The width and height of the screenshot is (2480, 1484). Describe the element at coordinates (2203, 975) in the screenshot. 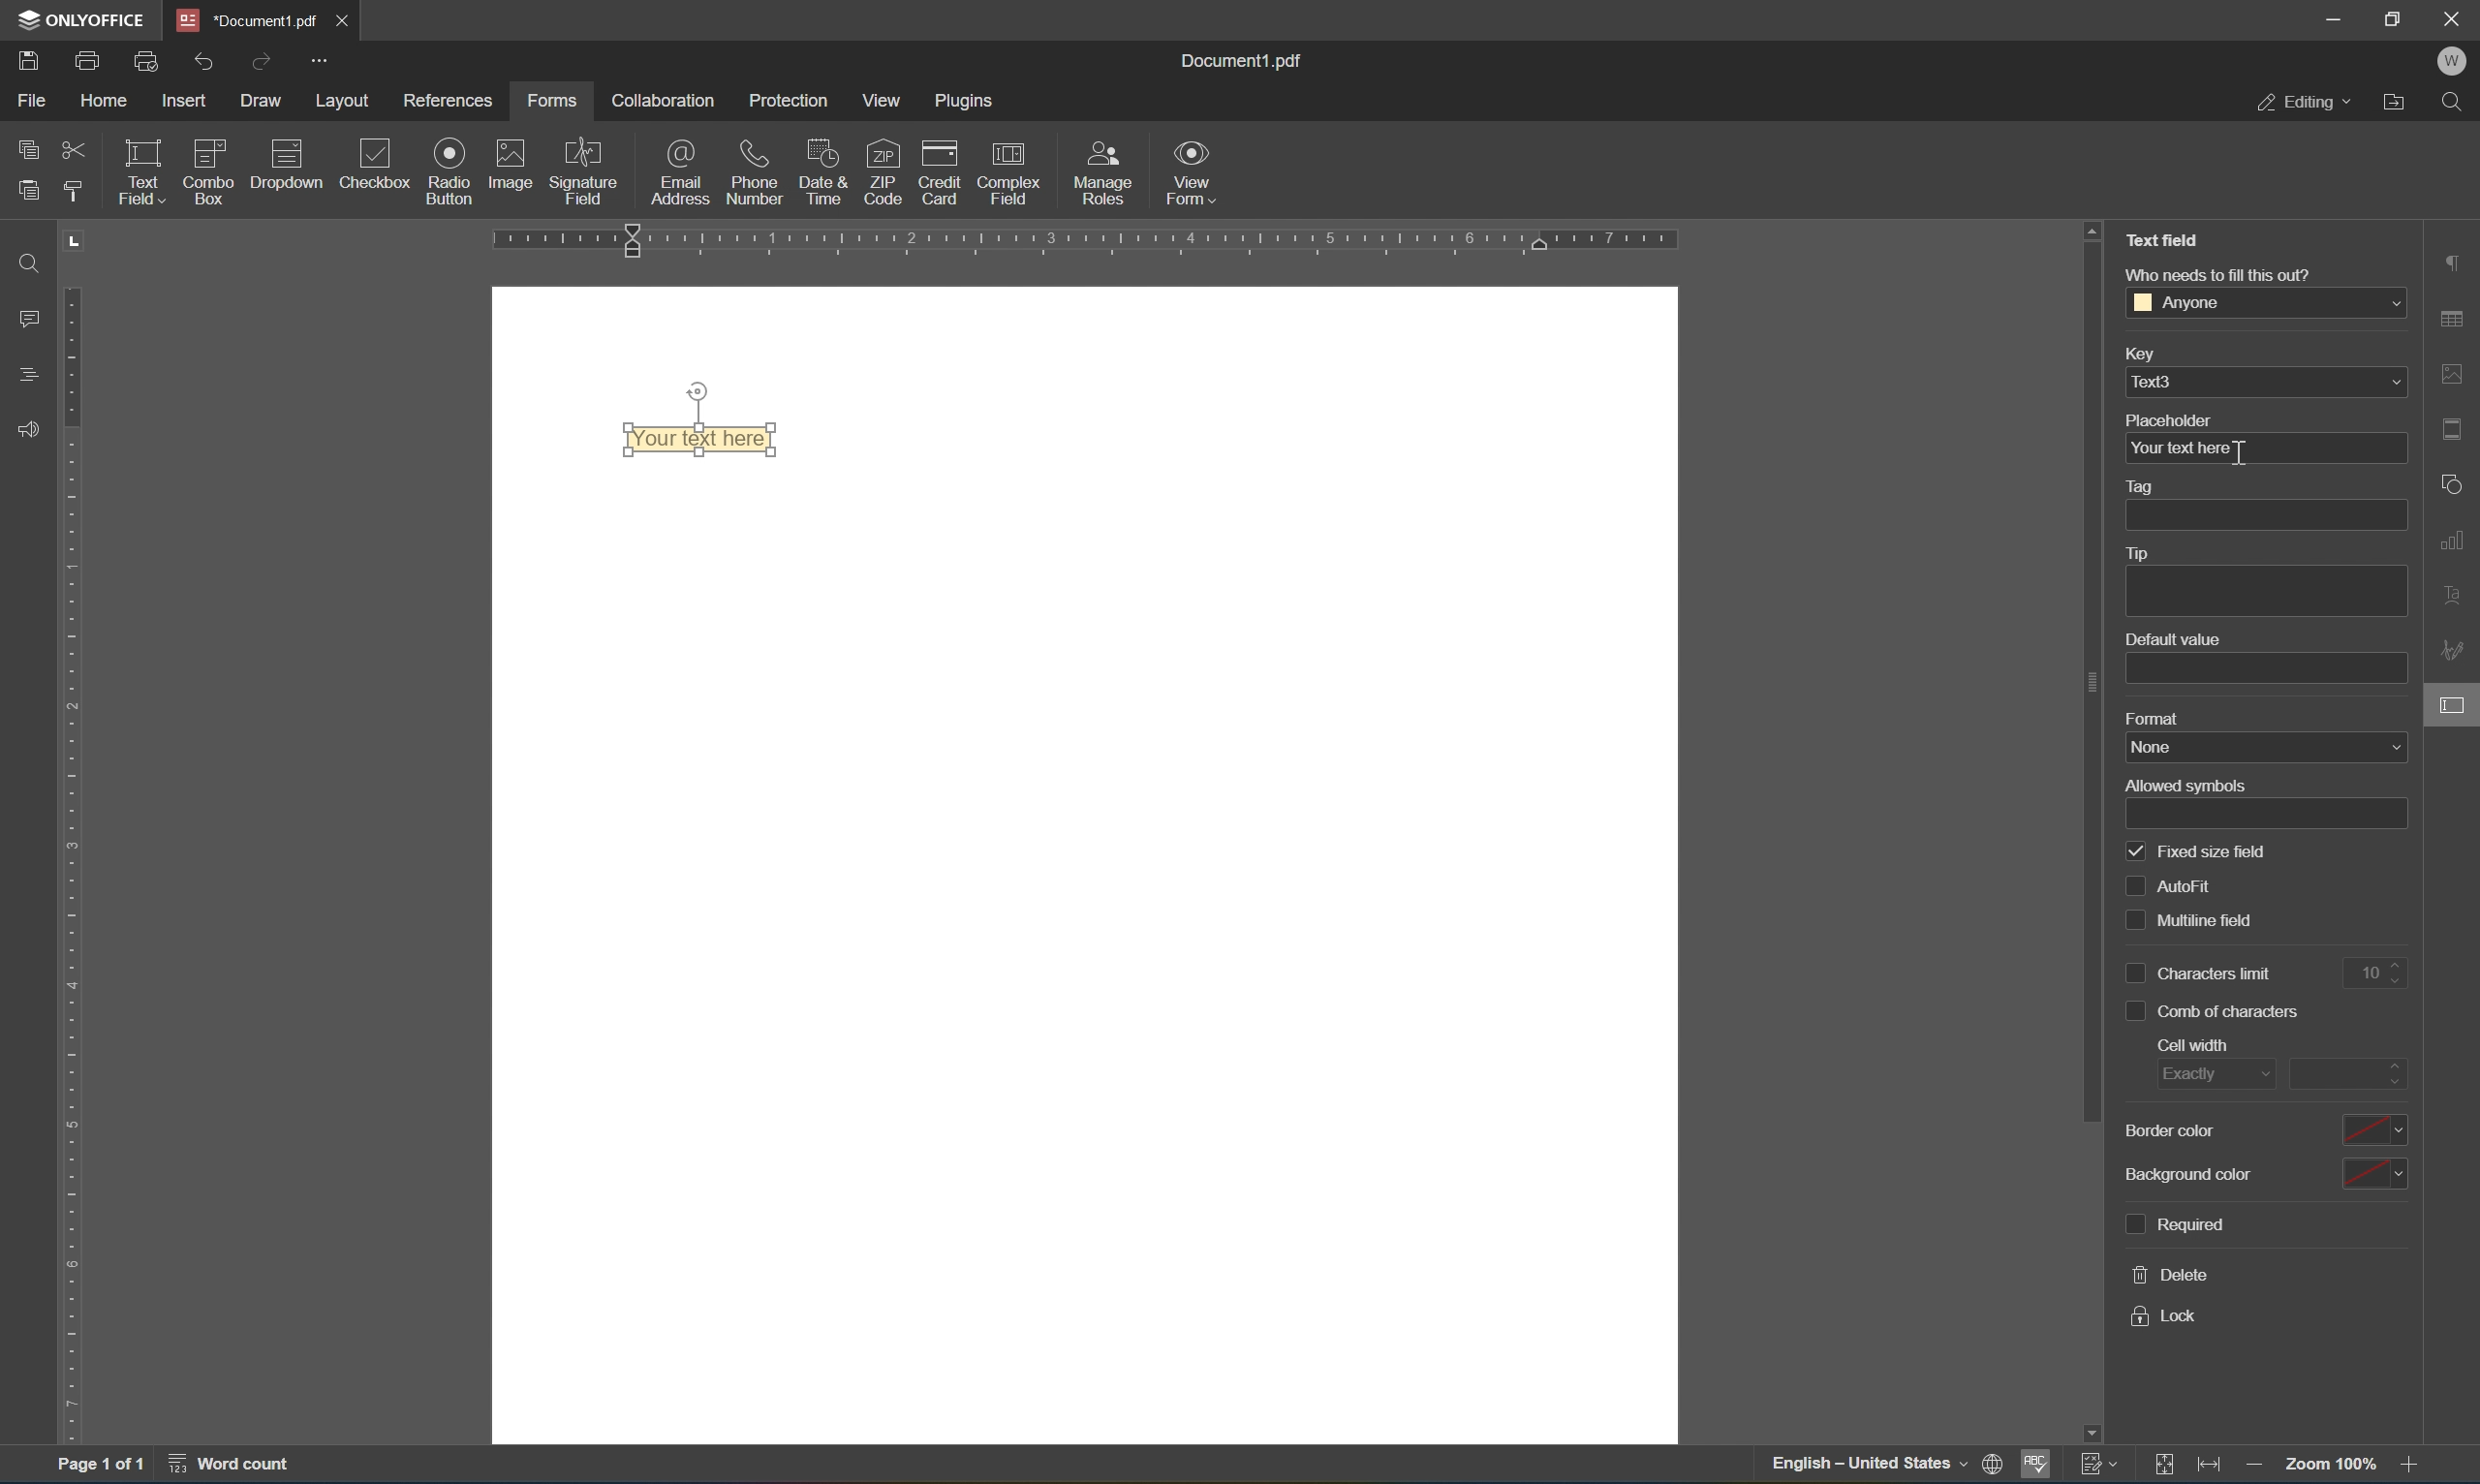

I see `characters limit` at that location.